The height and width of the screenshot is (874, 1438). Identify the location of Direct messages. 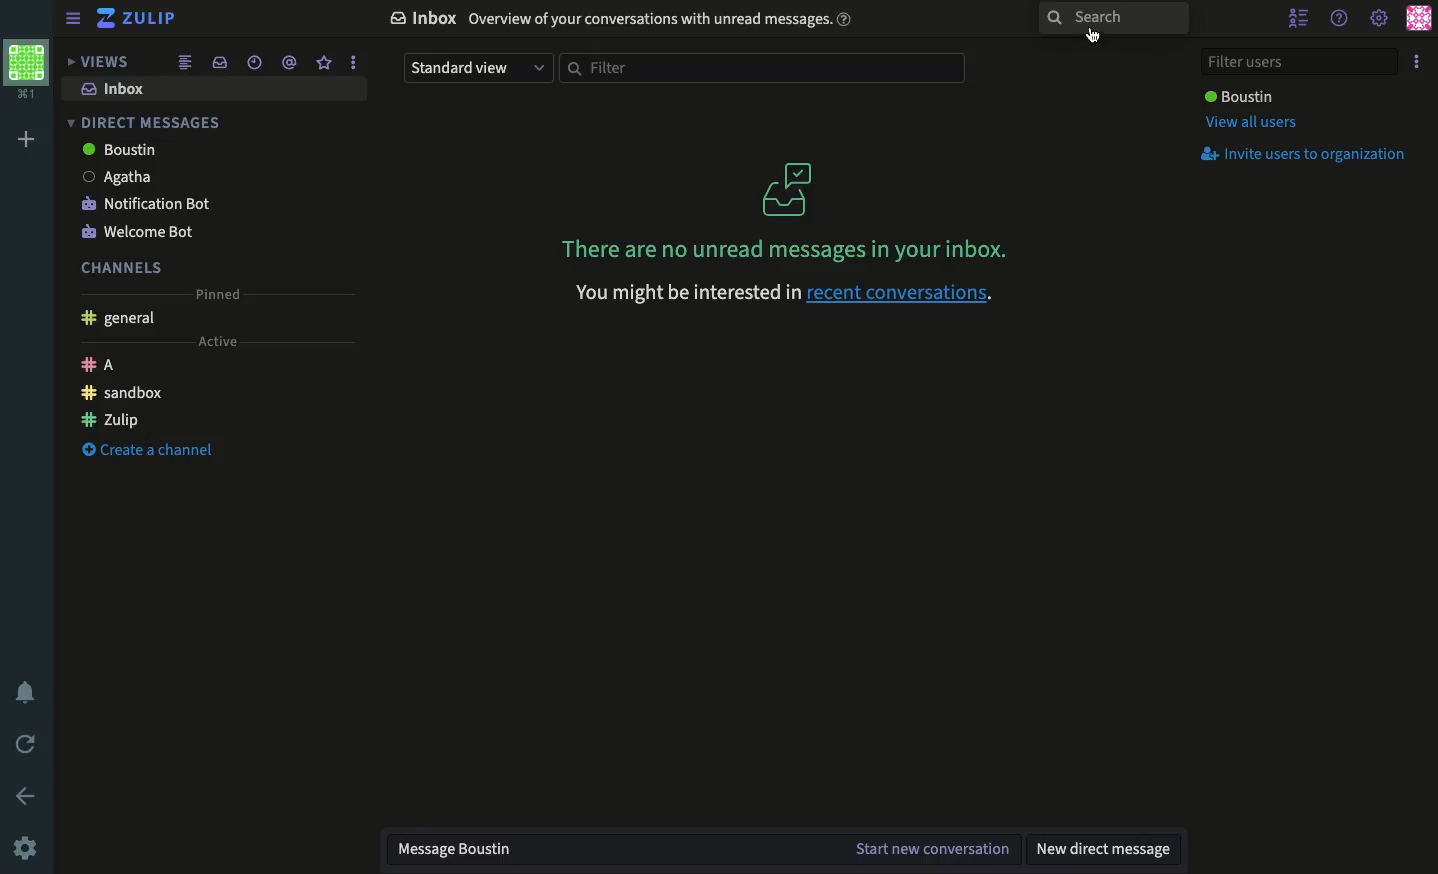
(146, 124).